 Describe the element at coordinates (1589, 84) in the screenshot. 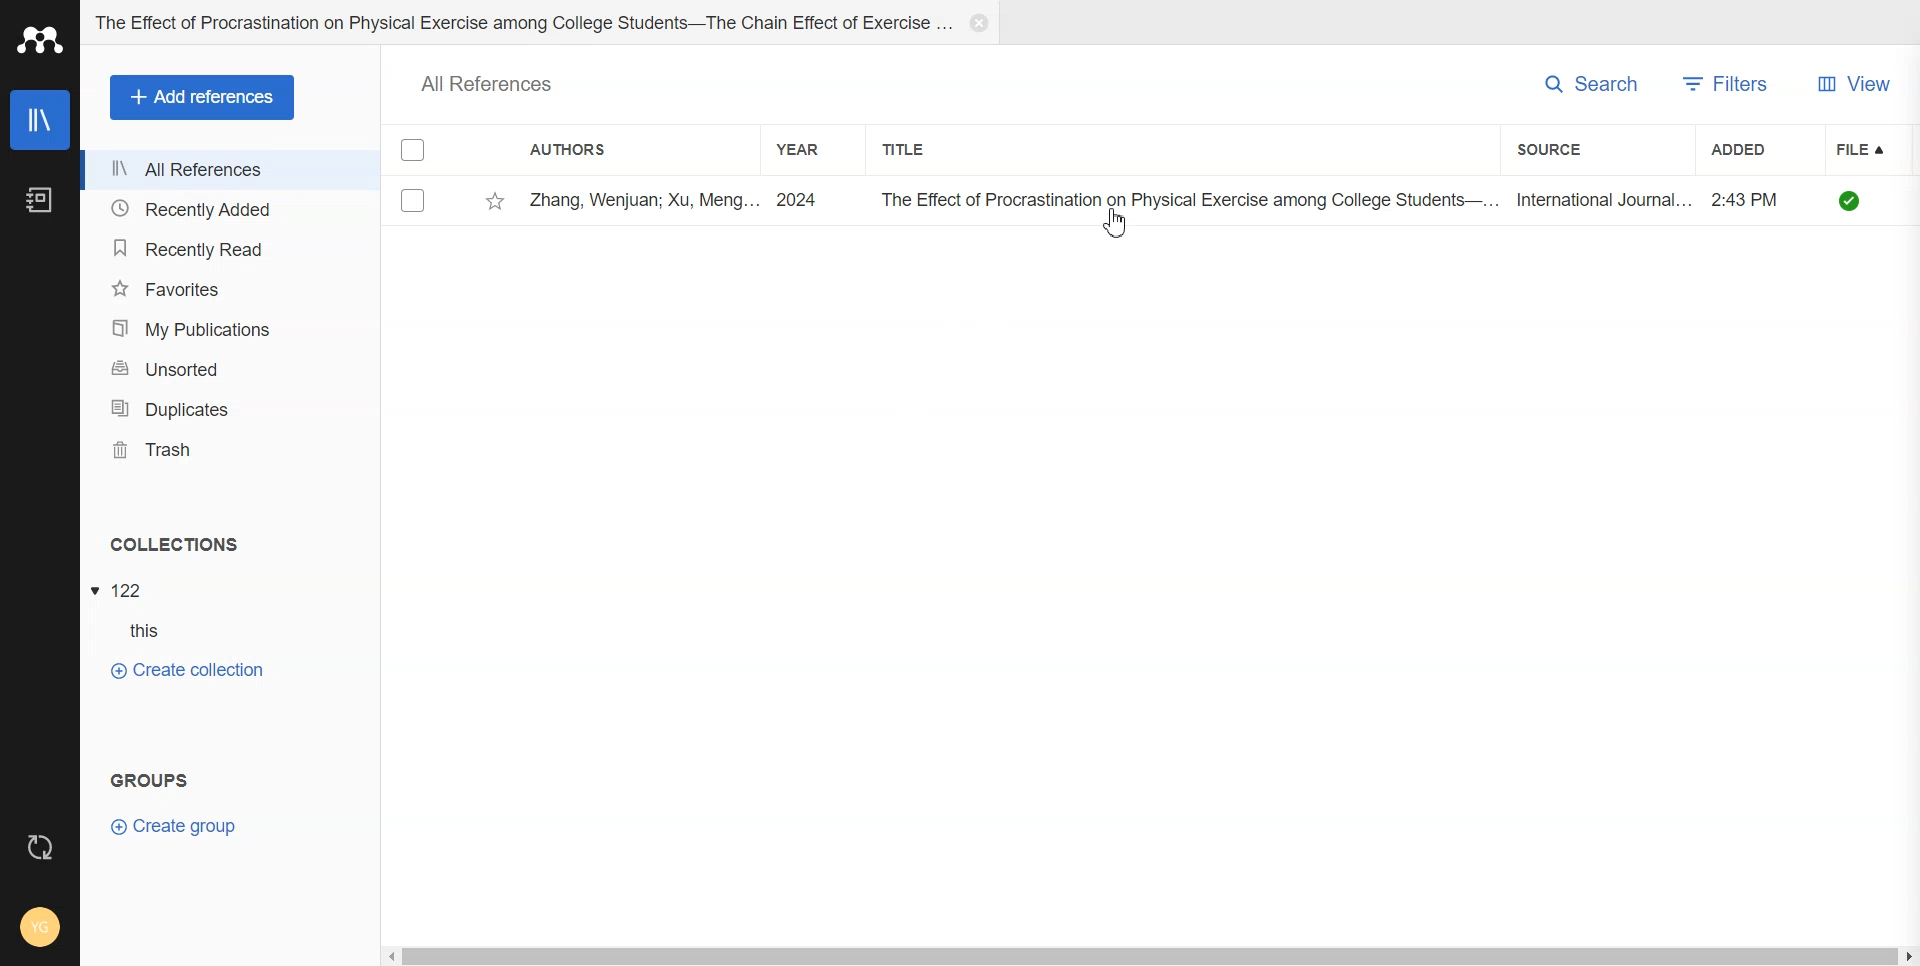

I see `Search` at that location.